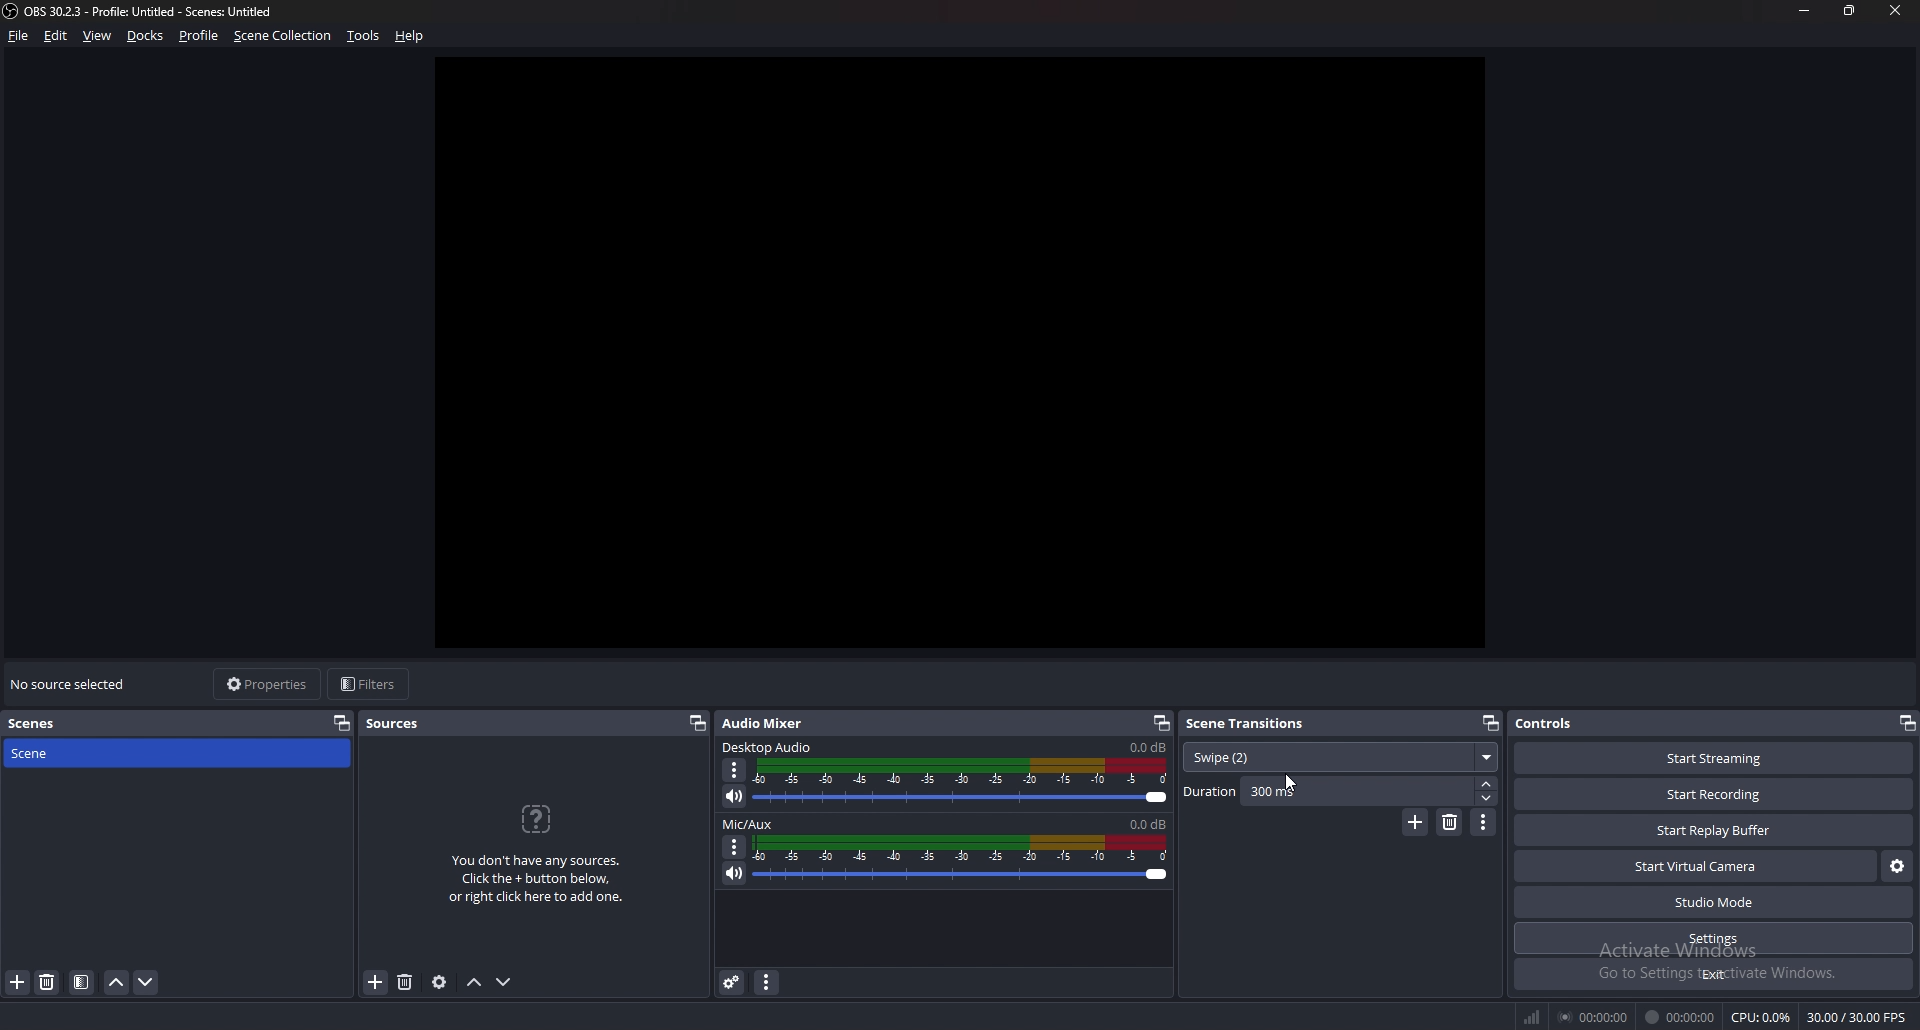 This screenshot has height=1030, width=1920. Describe the element at coordinates (1484, 822) in the screenshot. I see `transition properties` at that location.